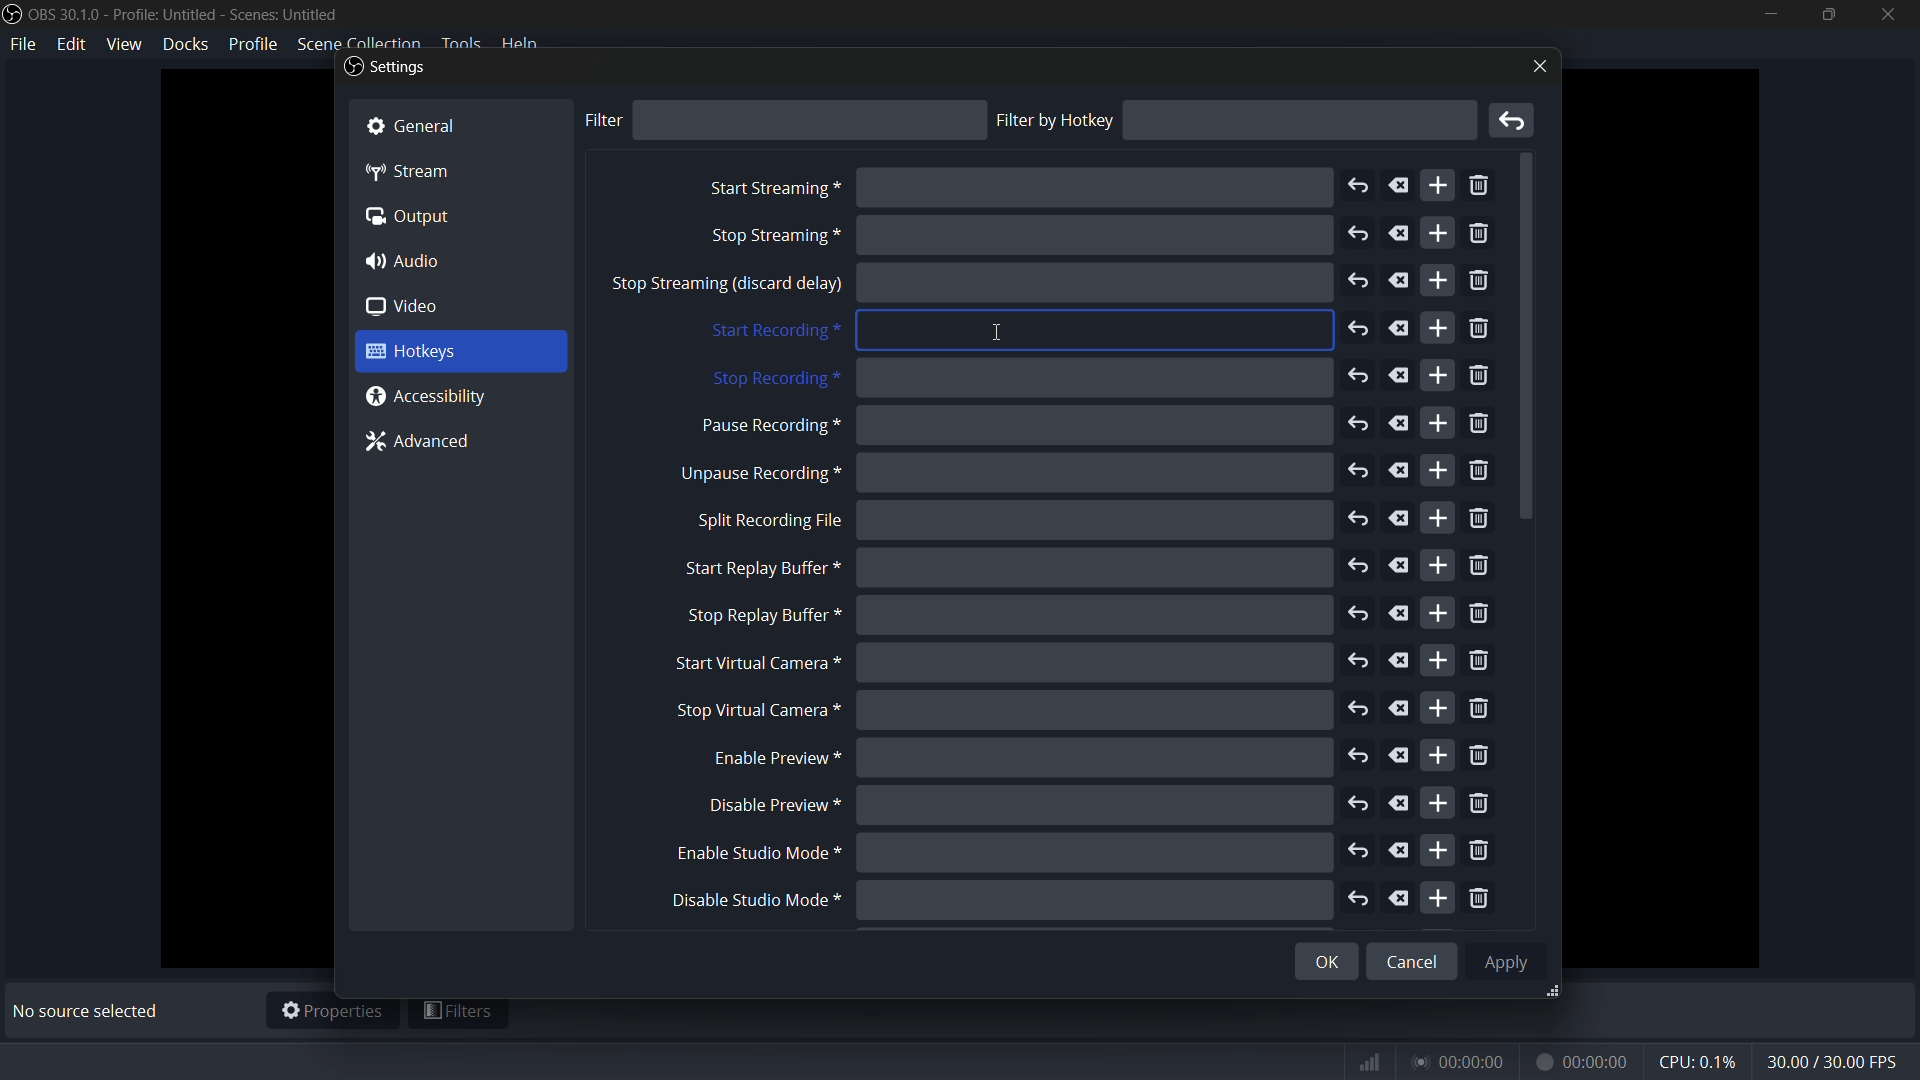 This screenshot has width=1920, height=1080. Describe the element at coordinates (1357, 518) in the screenshot. I see `undo` at that location.